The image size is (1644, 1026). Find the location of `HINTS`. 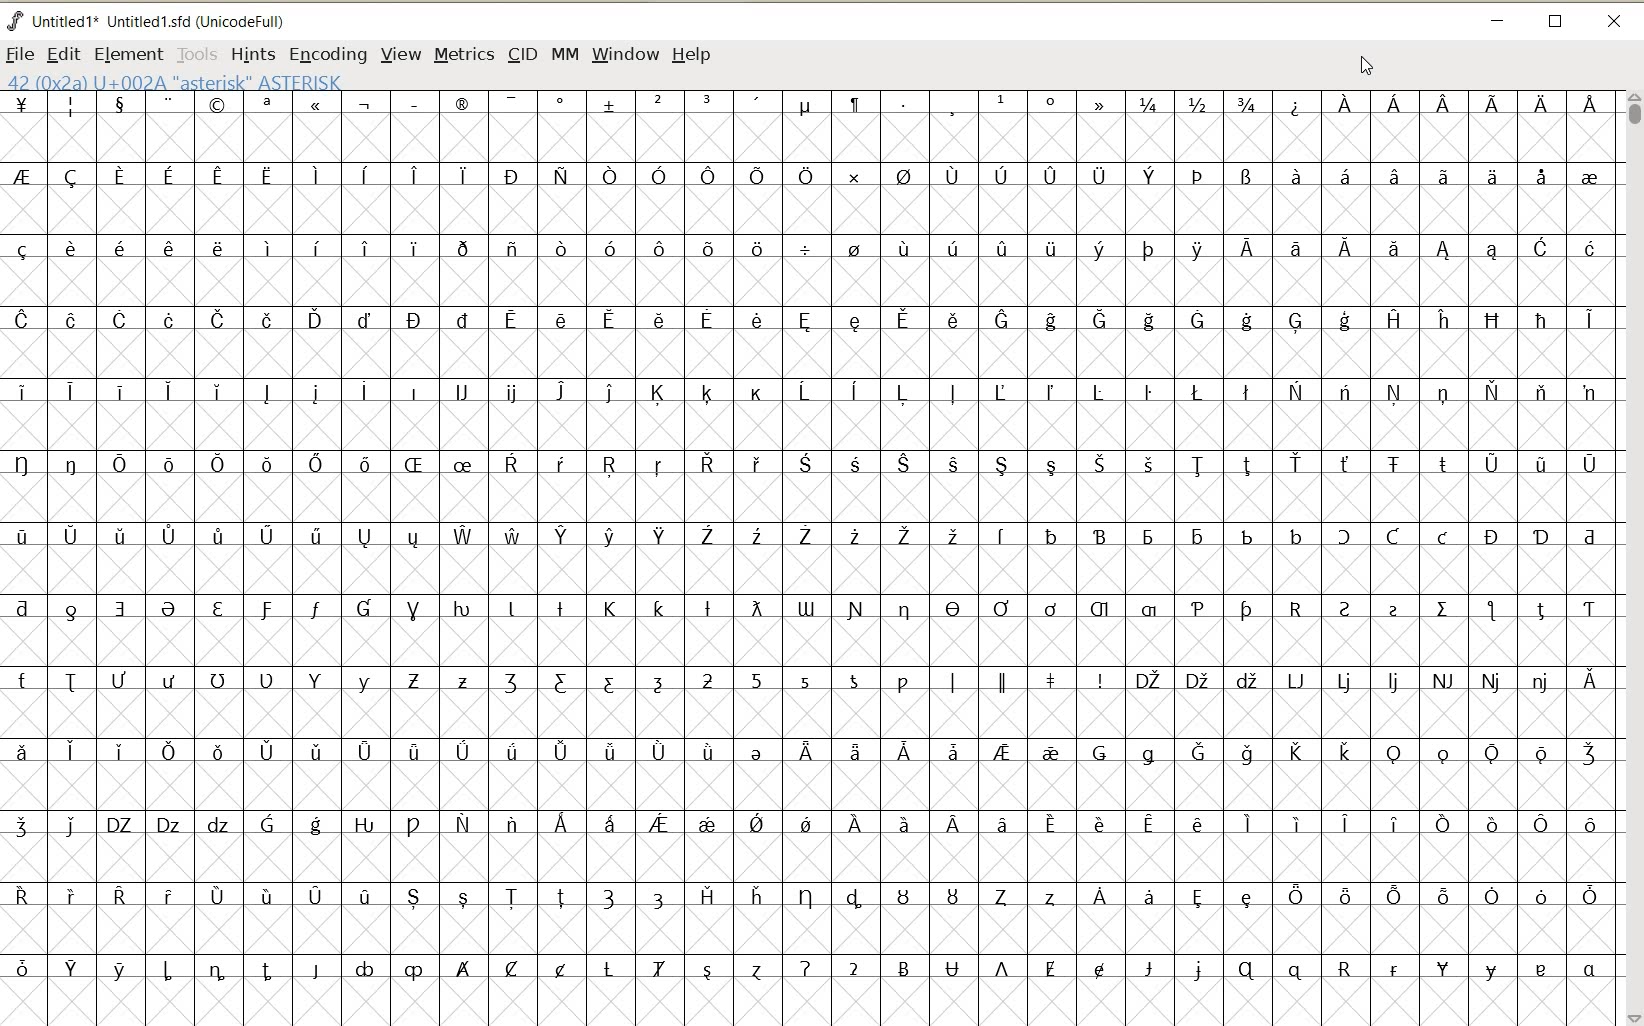

HINTS is located at coordinates (252, 55).